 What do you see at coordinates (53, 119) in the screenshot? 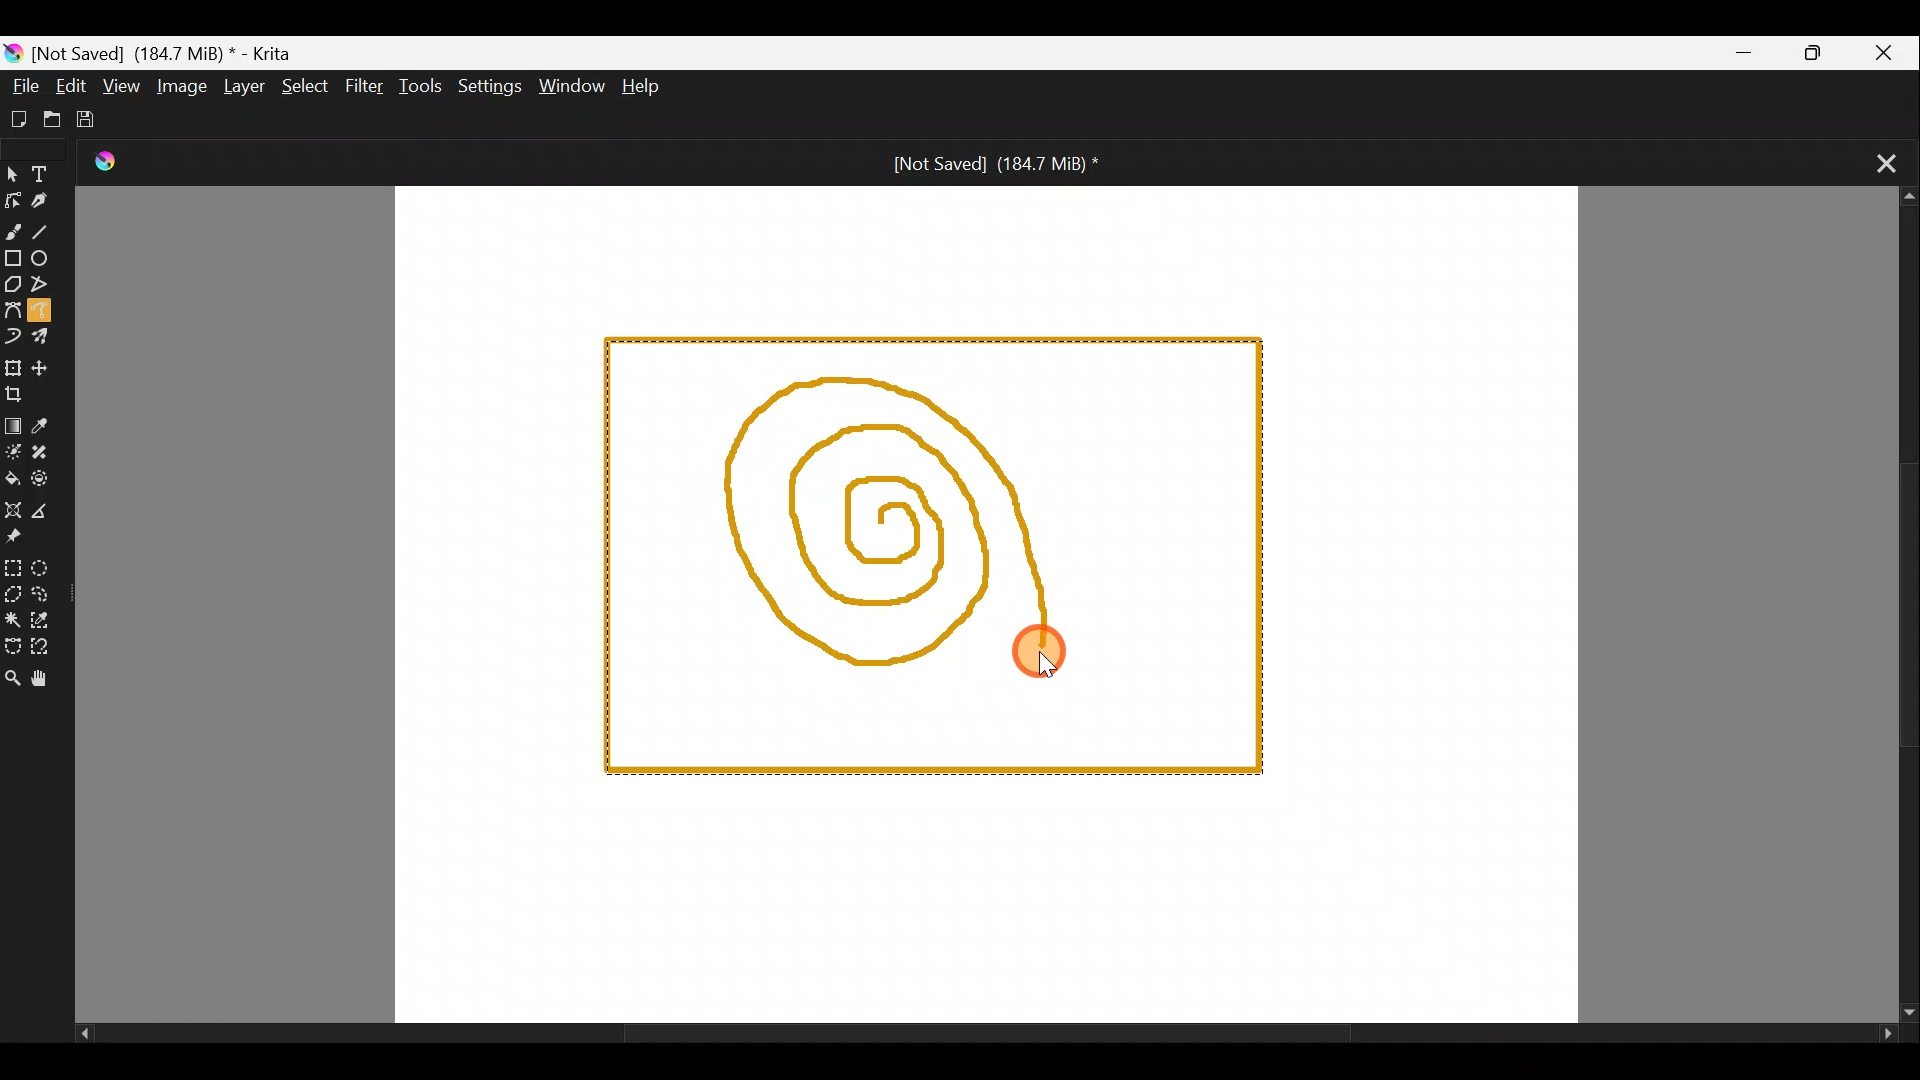
I see `Open existing document` at bounding box center [53, 119].